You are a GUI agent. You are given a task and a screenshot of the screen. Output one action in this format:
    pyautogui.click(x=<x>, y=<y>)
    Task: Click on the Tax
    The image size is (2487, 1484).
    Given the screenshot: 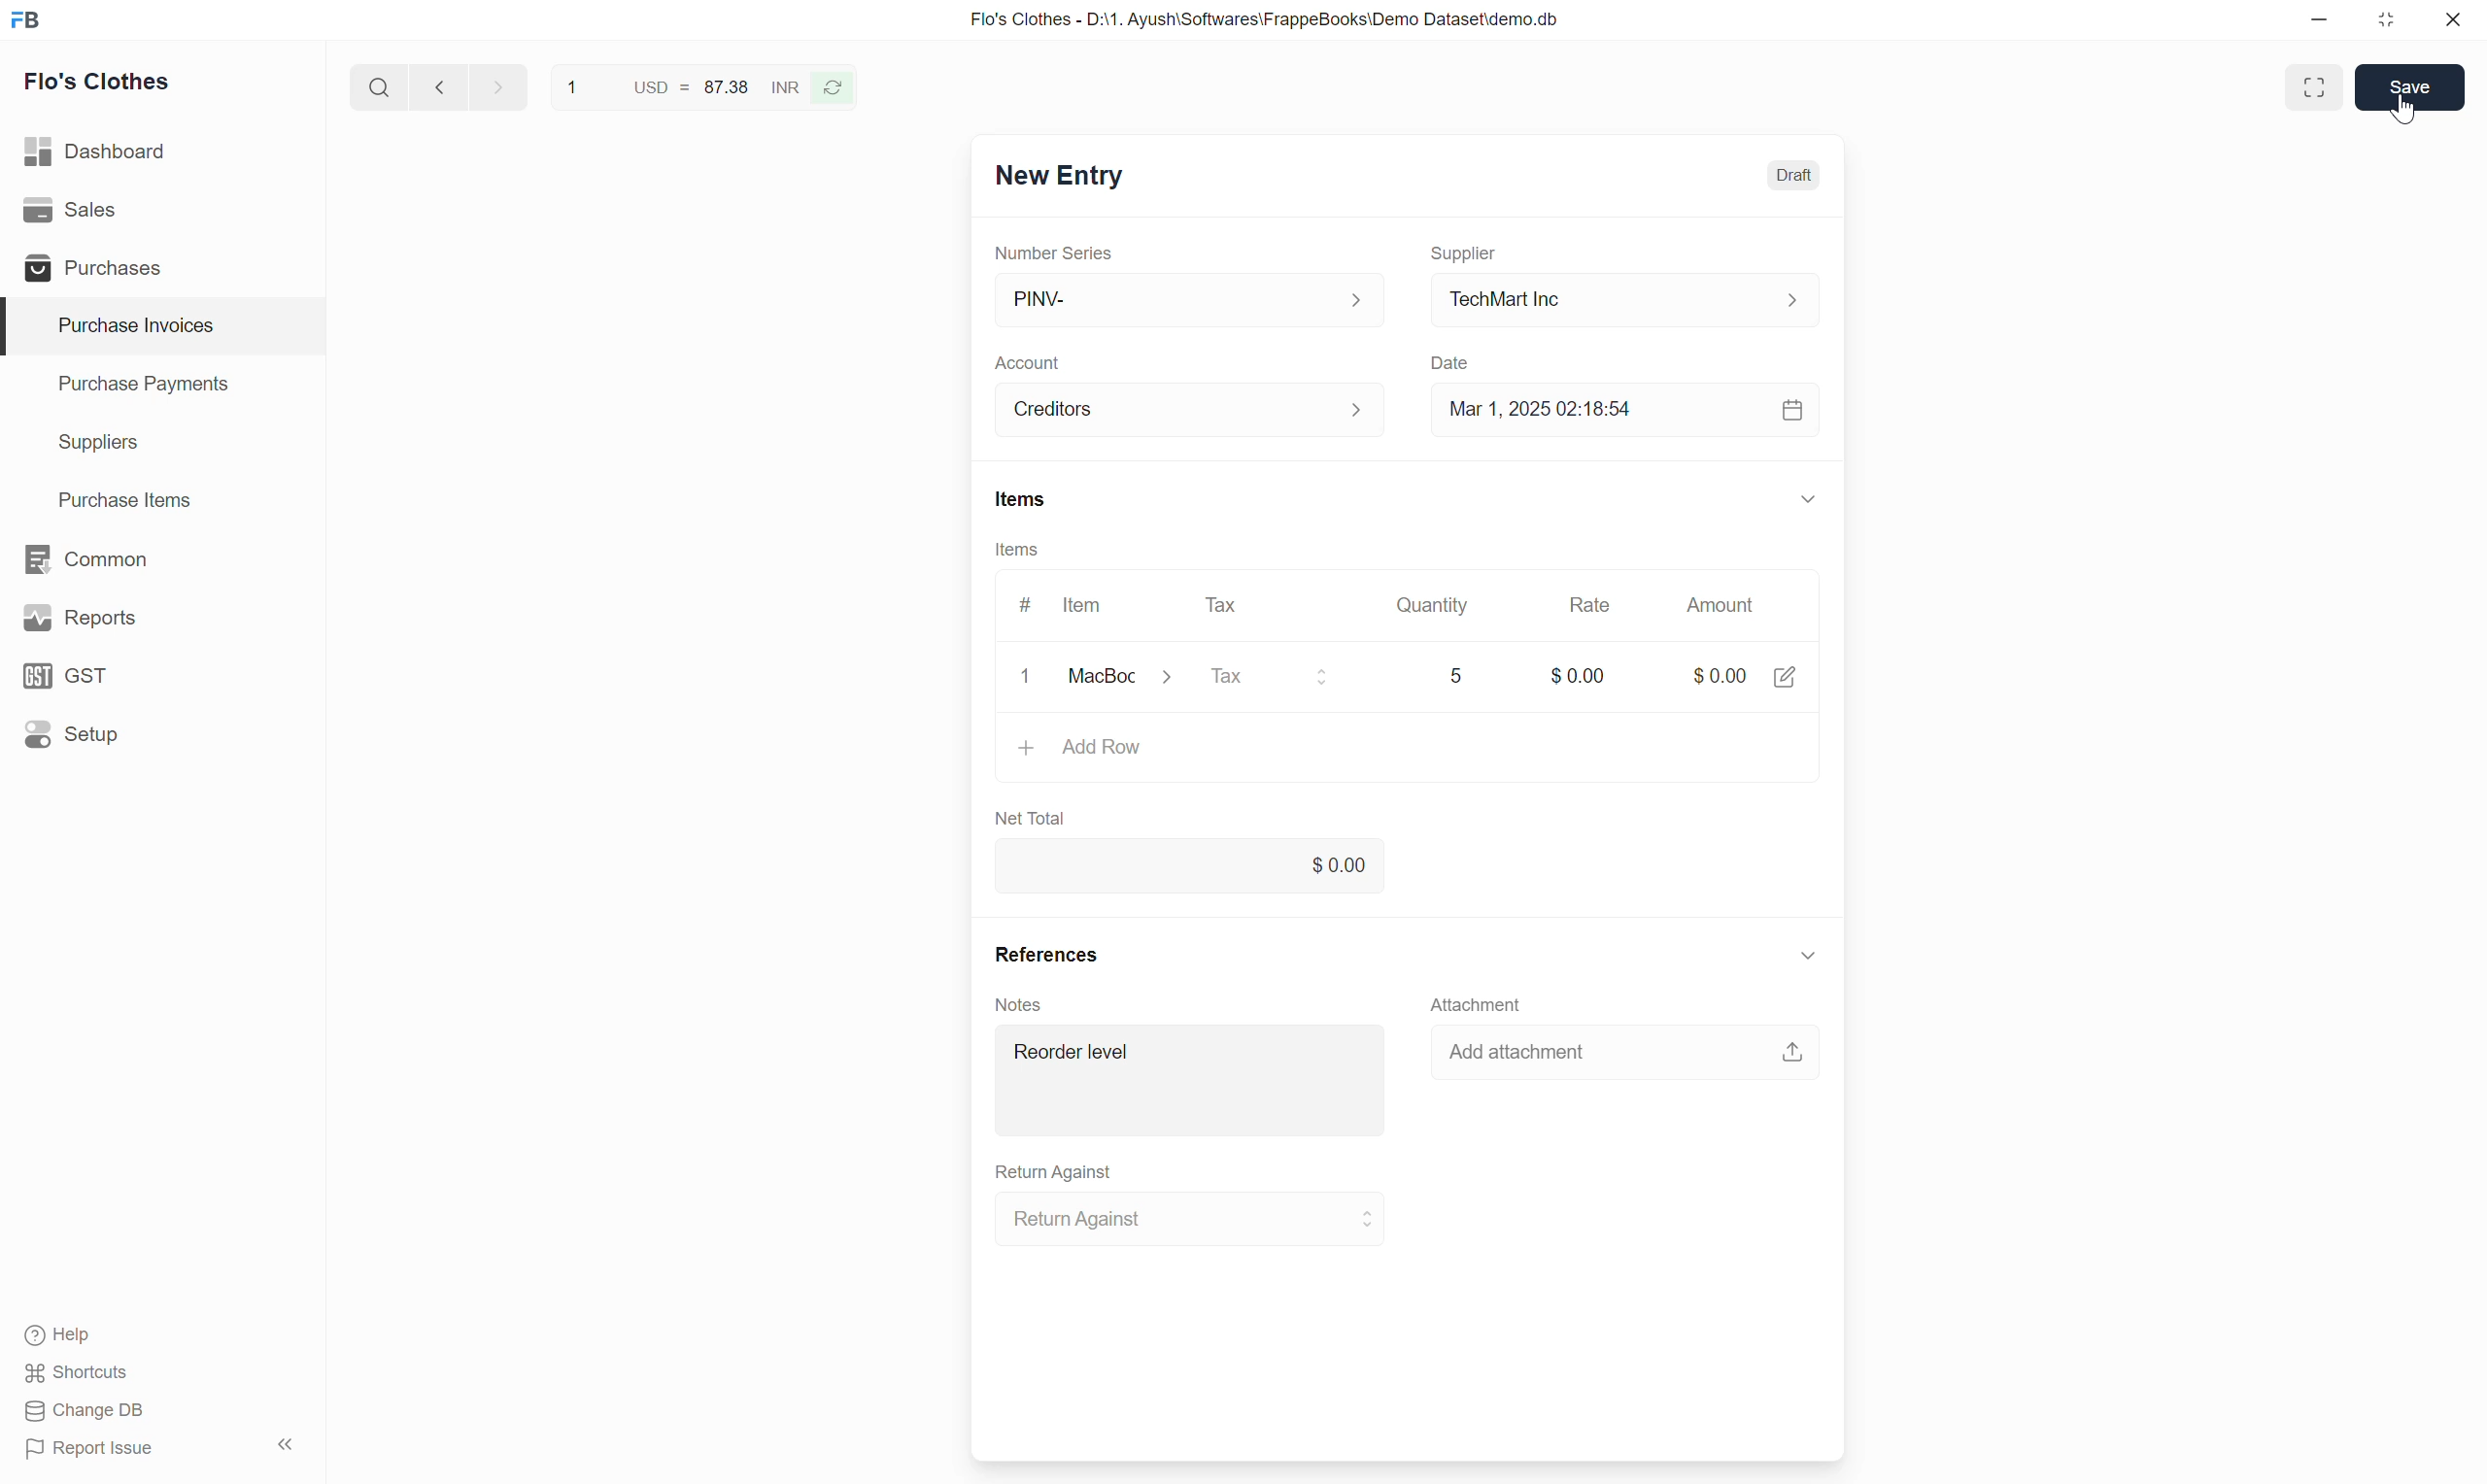 What is the action you would take?
    pyautogui.click(x=1227, y=605)
    